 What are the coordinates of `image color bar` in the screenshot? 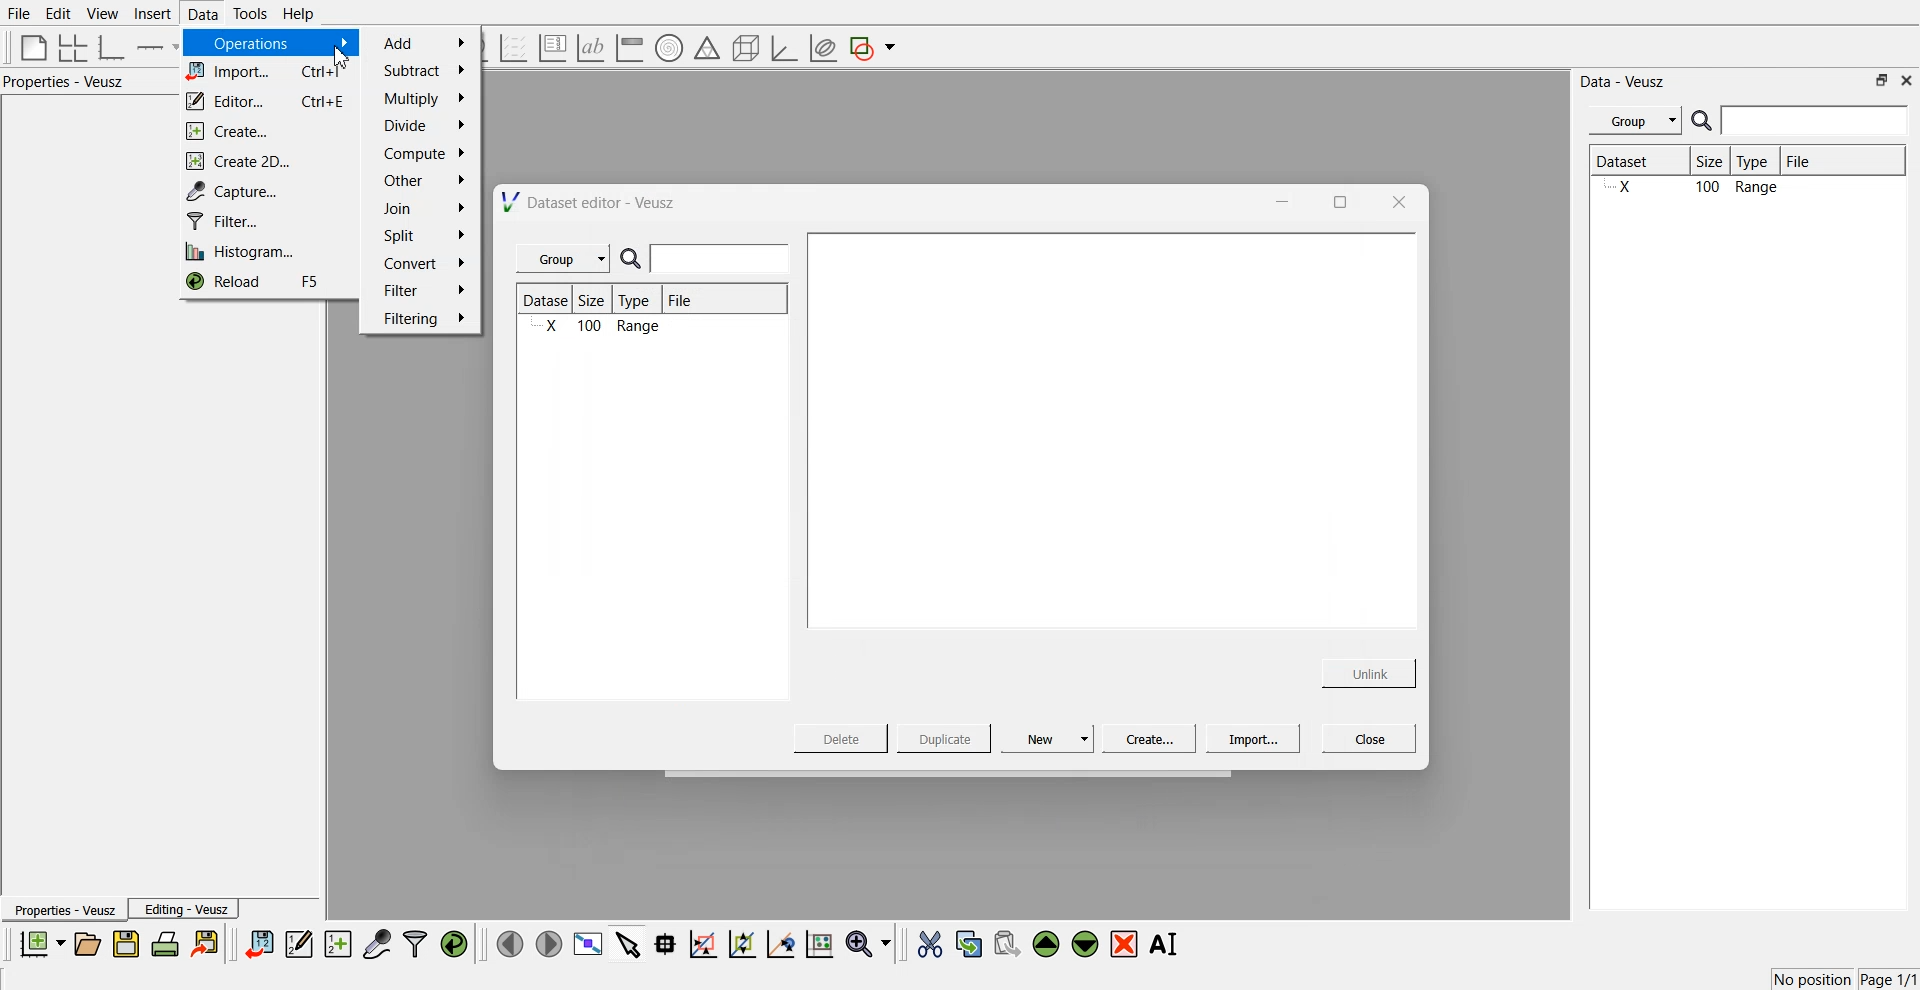 It's located at (629, 49).